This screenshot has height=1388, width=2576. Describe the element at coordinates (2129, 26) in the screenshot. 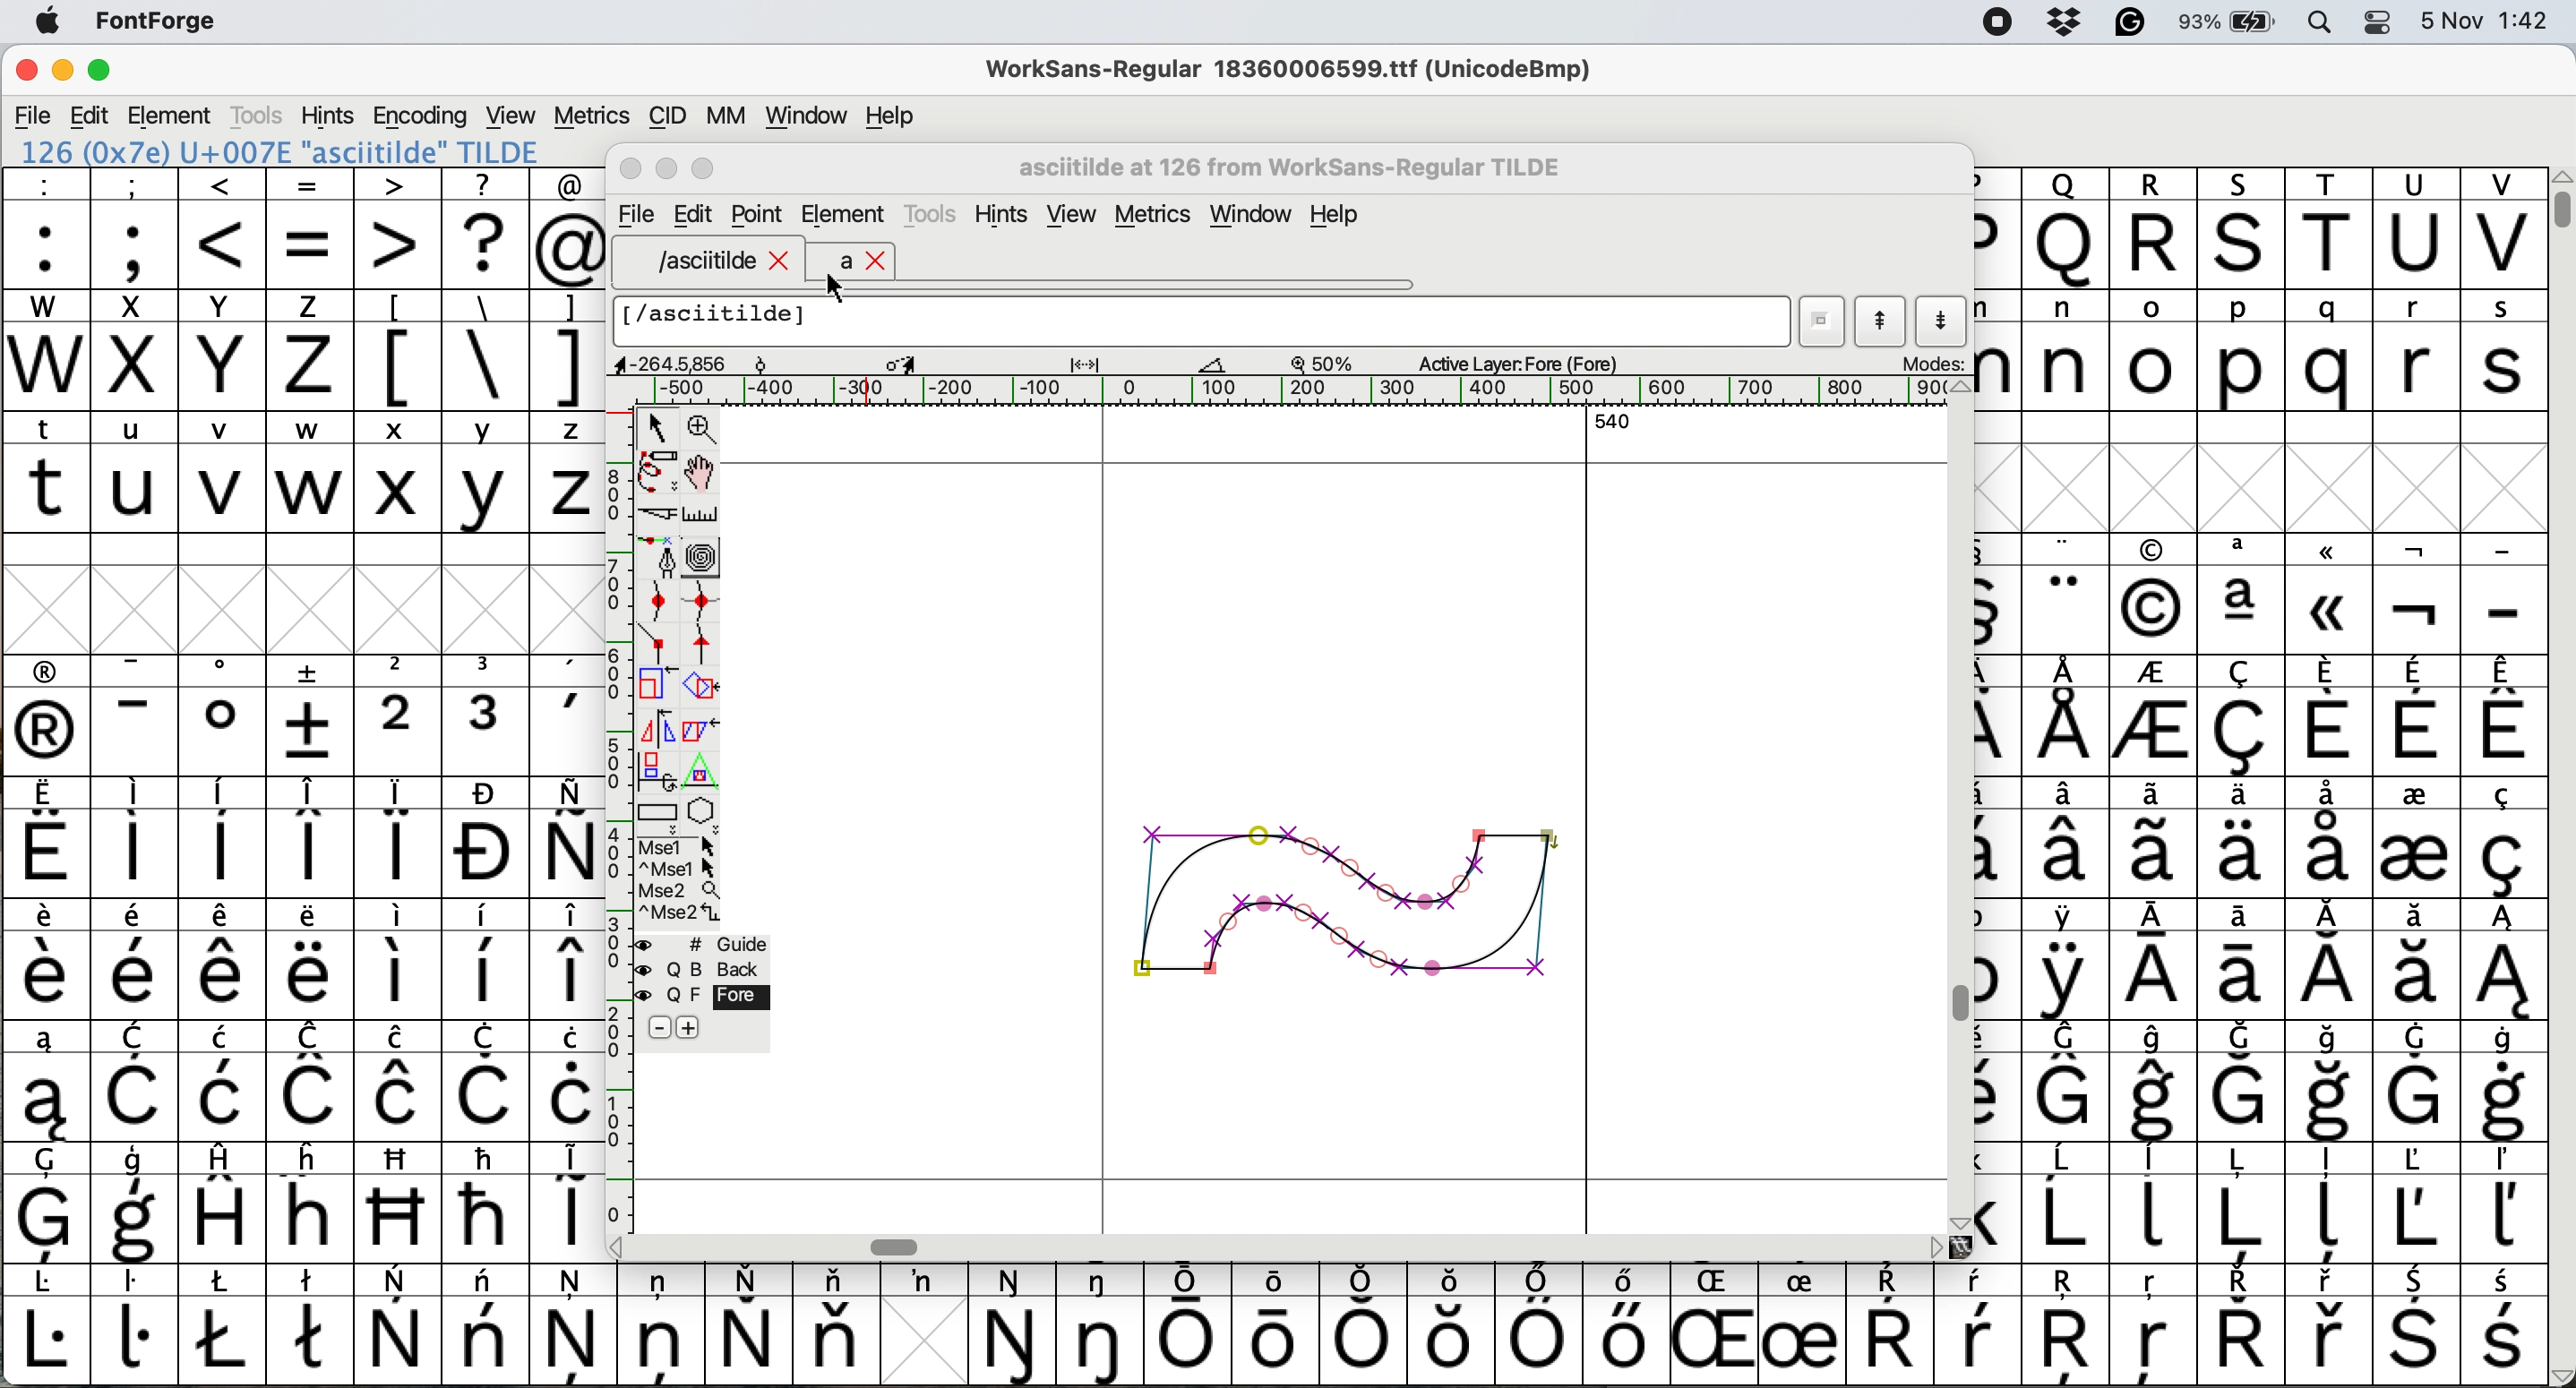

I see `grammarly` at that location.